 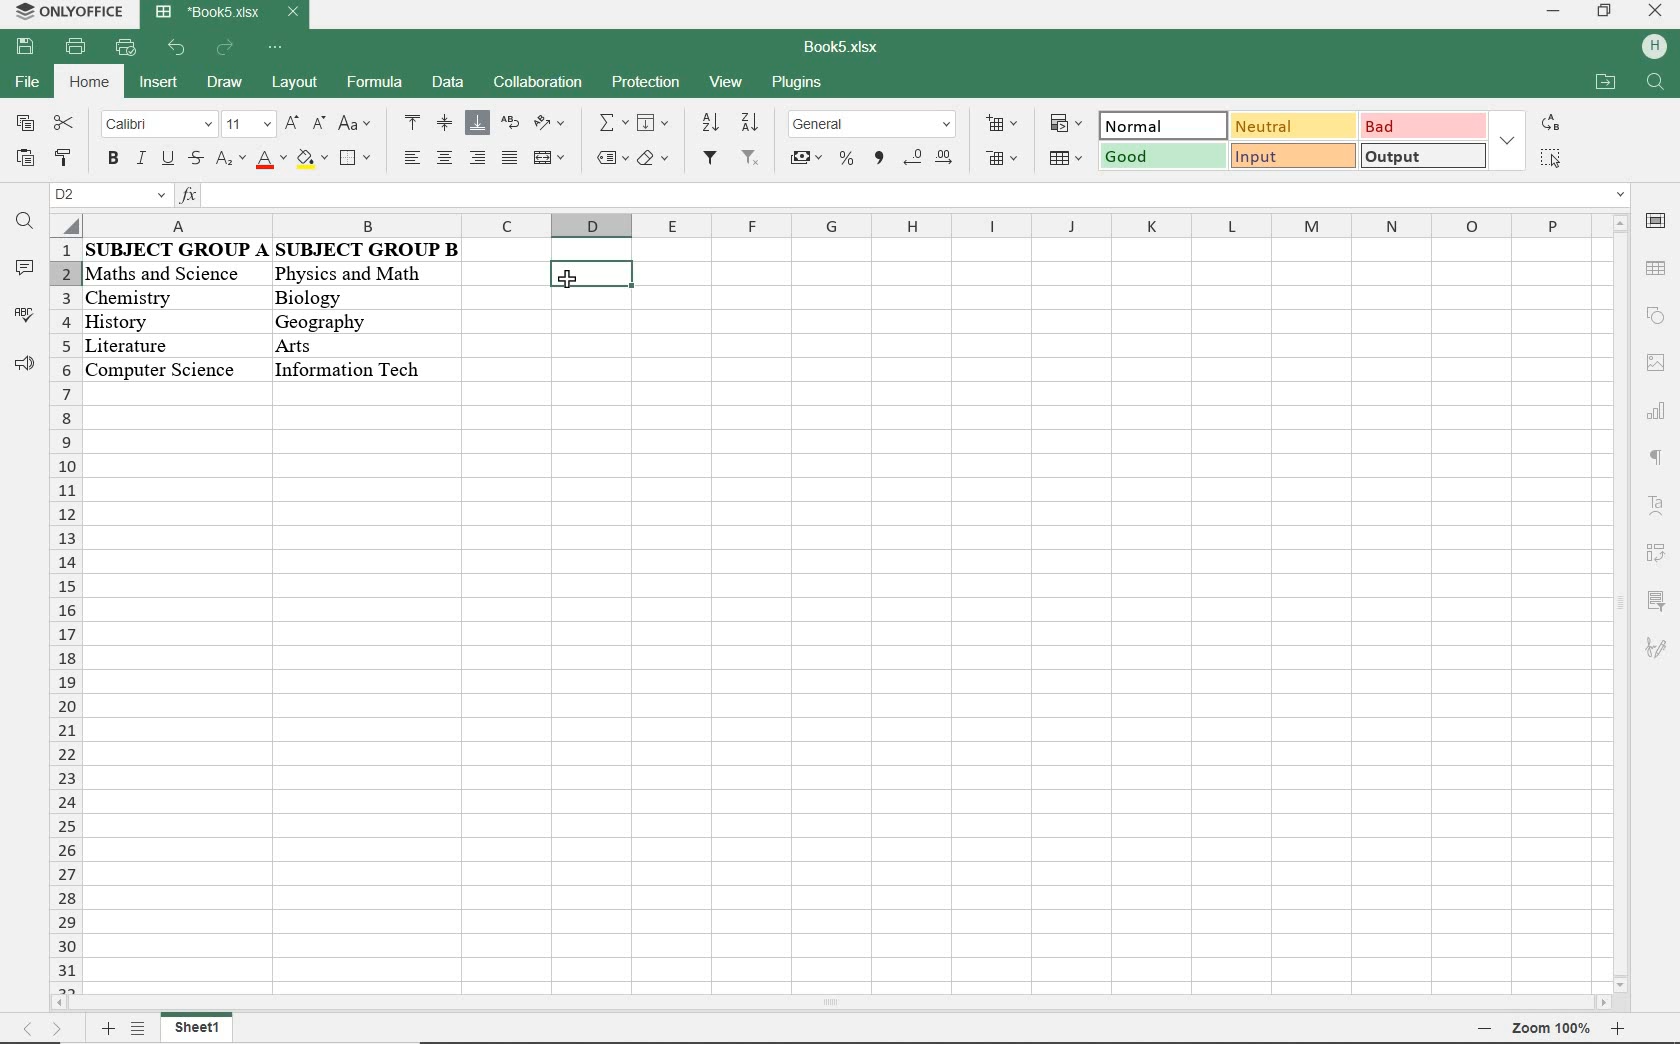 What do you see at coordinates (25, 122) in the screenshot?
I see `copy` at bounding box center [25, 122].